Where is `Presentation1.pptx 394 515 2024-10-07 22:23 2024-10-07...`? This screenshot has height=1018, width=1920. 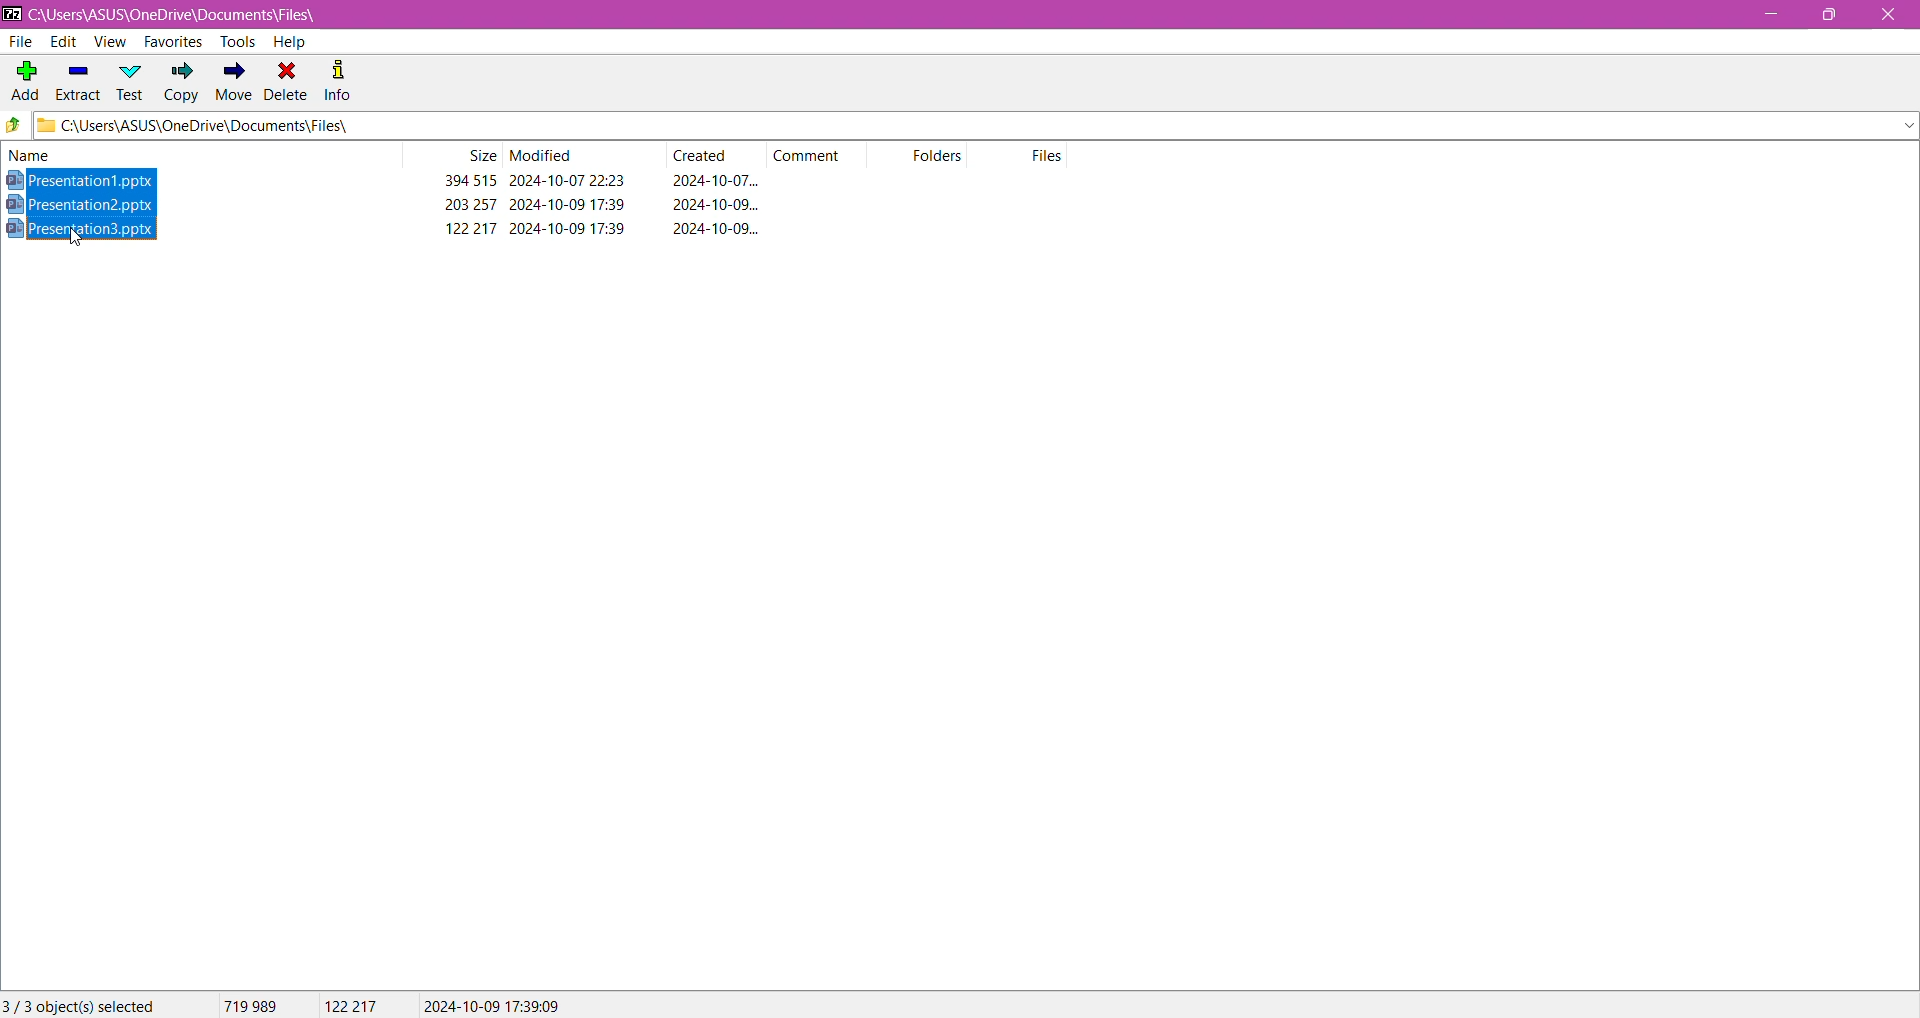
Presentation1.pptx 394 515 2024-10-07 22:23 2024-10-07... is located at coordinates (391, 181).